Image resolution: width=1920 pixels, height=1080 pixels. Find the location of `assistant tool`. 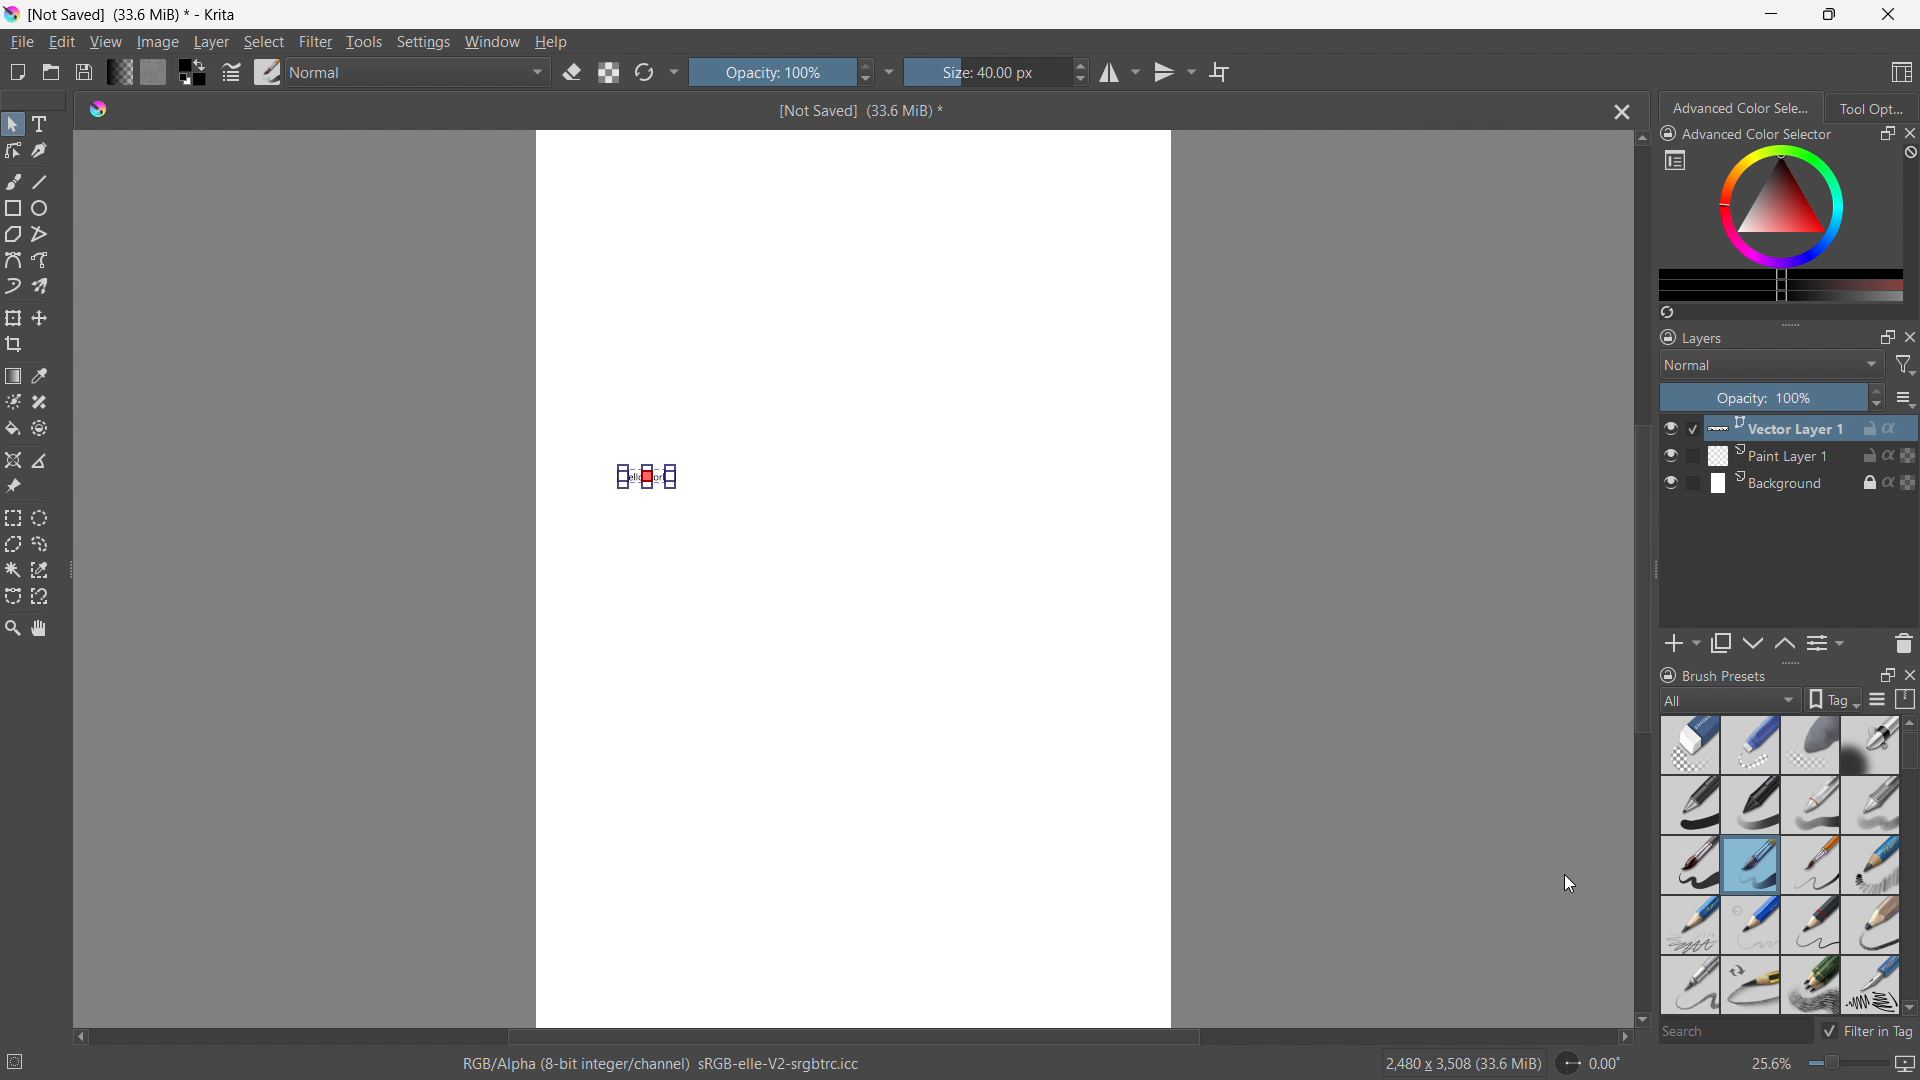

assistant tool is located at coordinates (13, 460).